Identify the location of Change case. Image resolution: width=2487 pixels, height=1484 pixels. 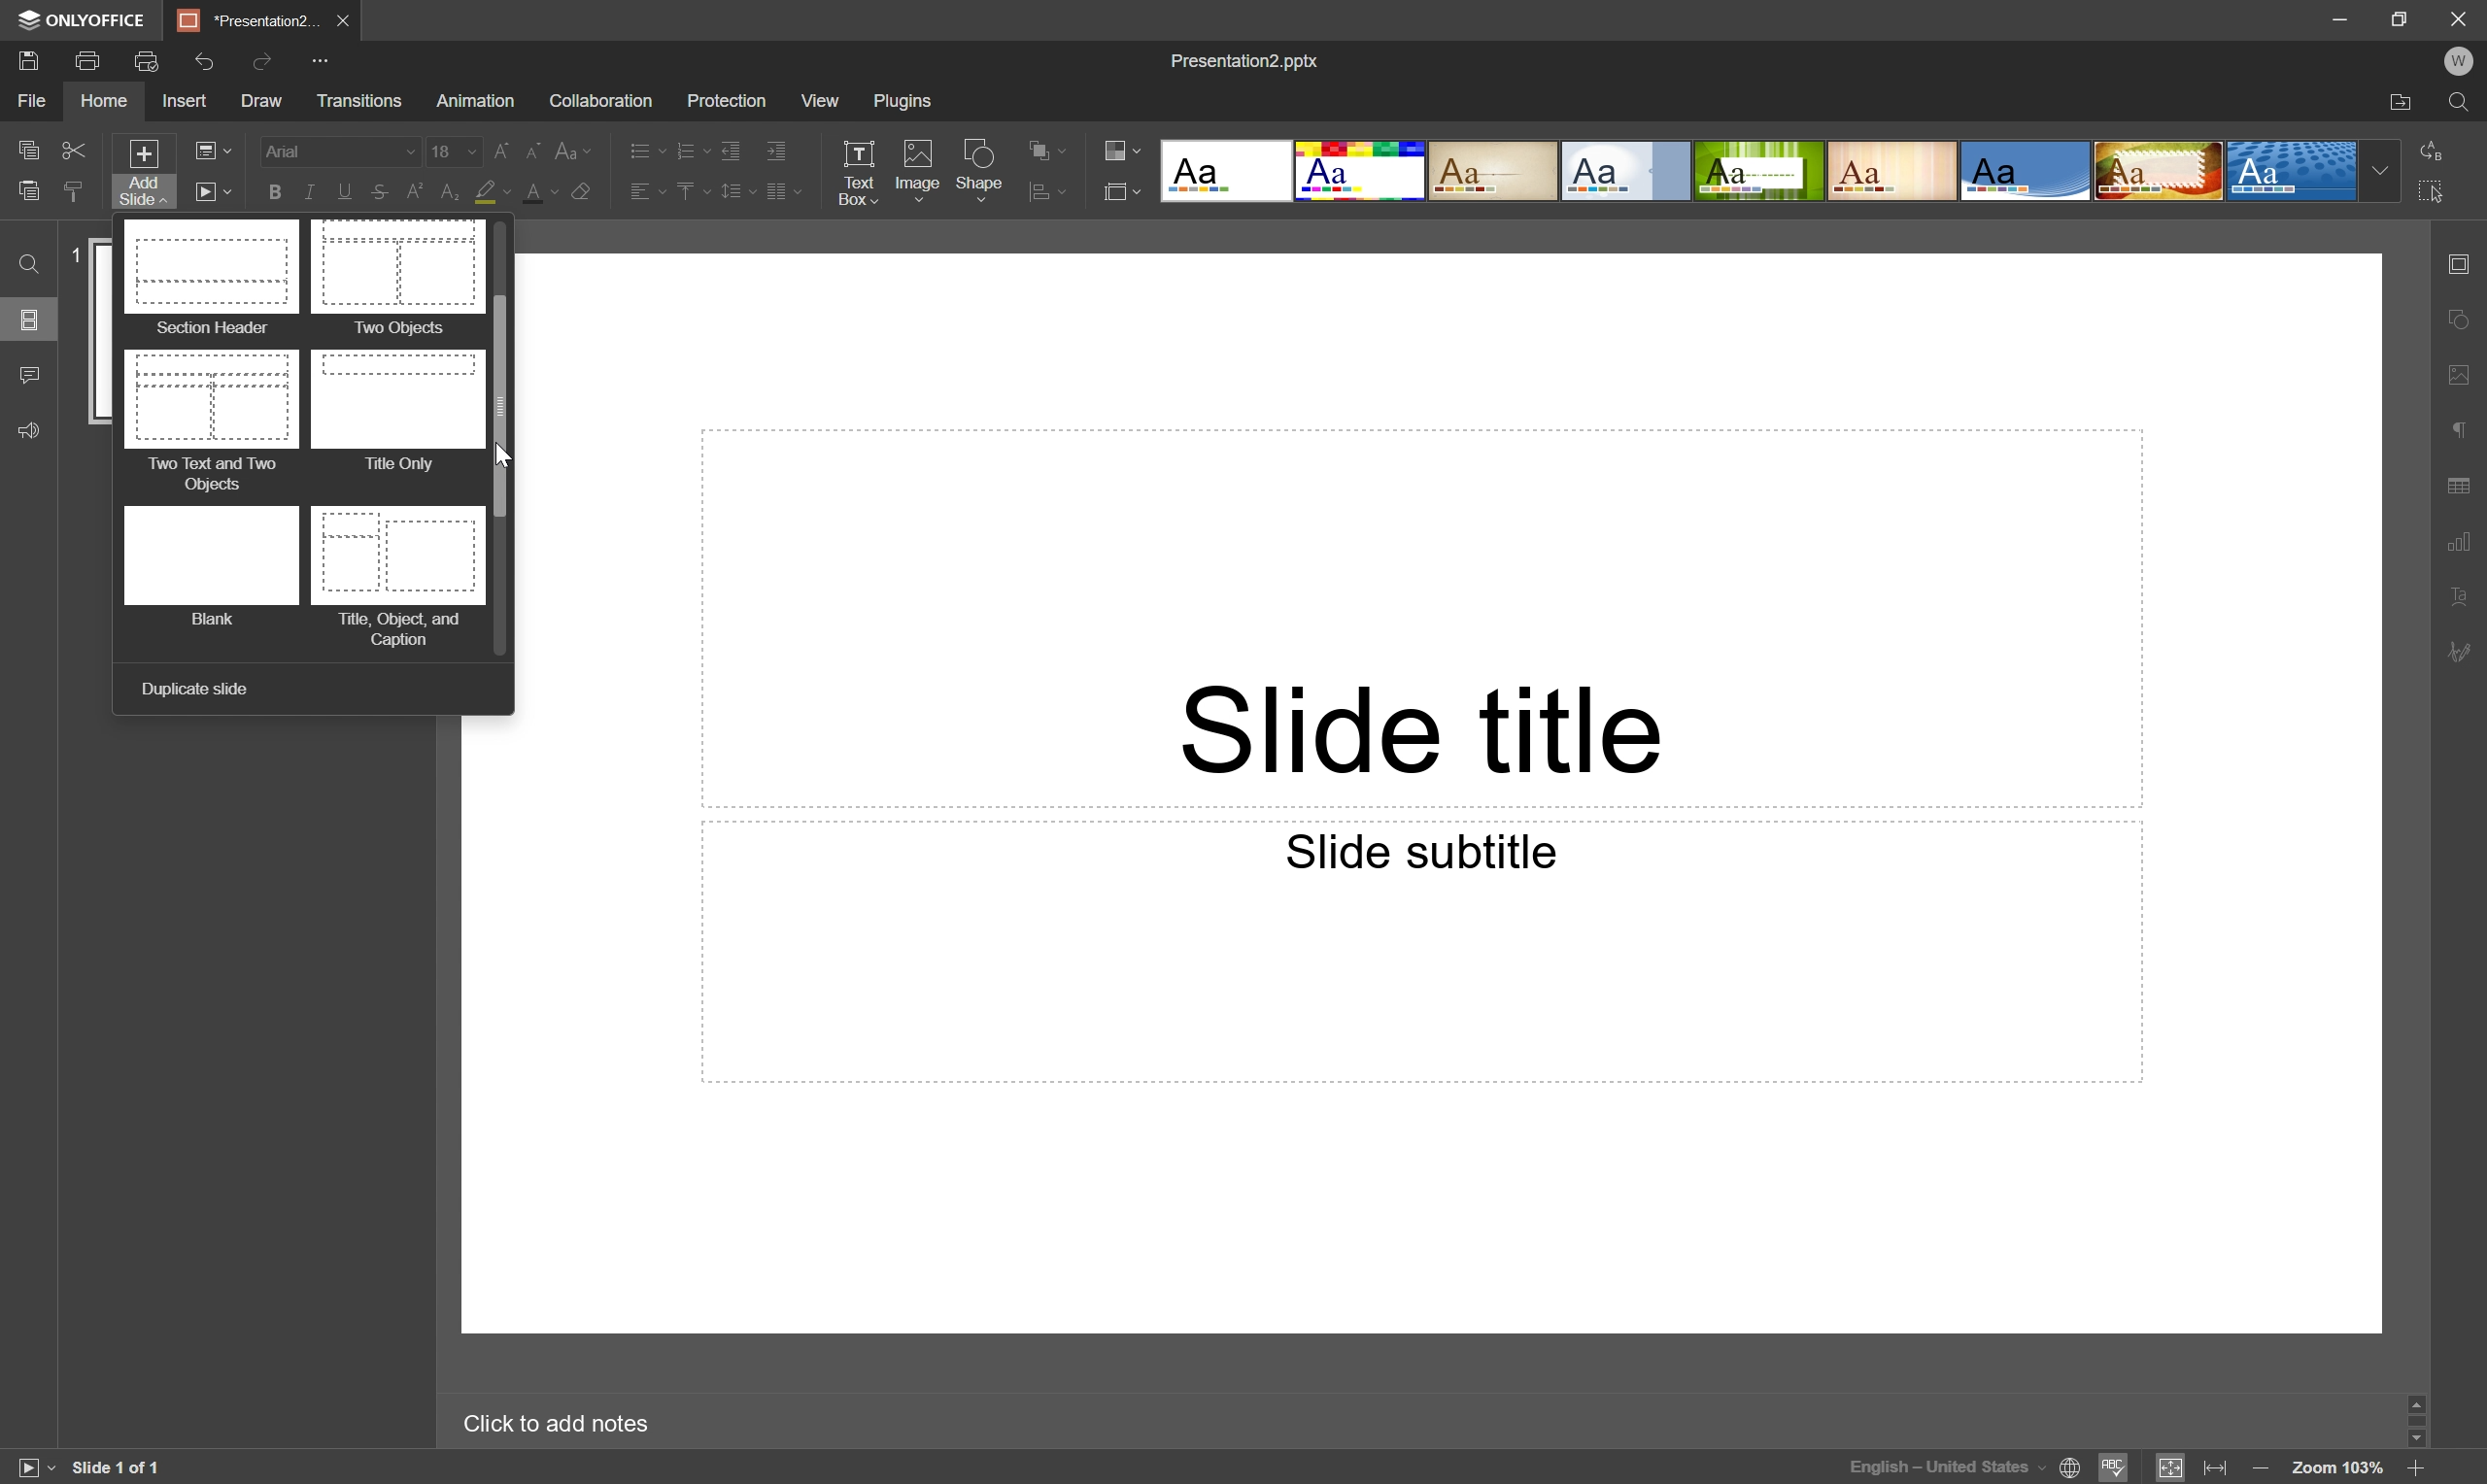
(577, 146).